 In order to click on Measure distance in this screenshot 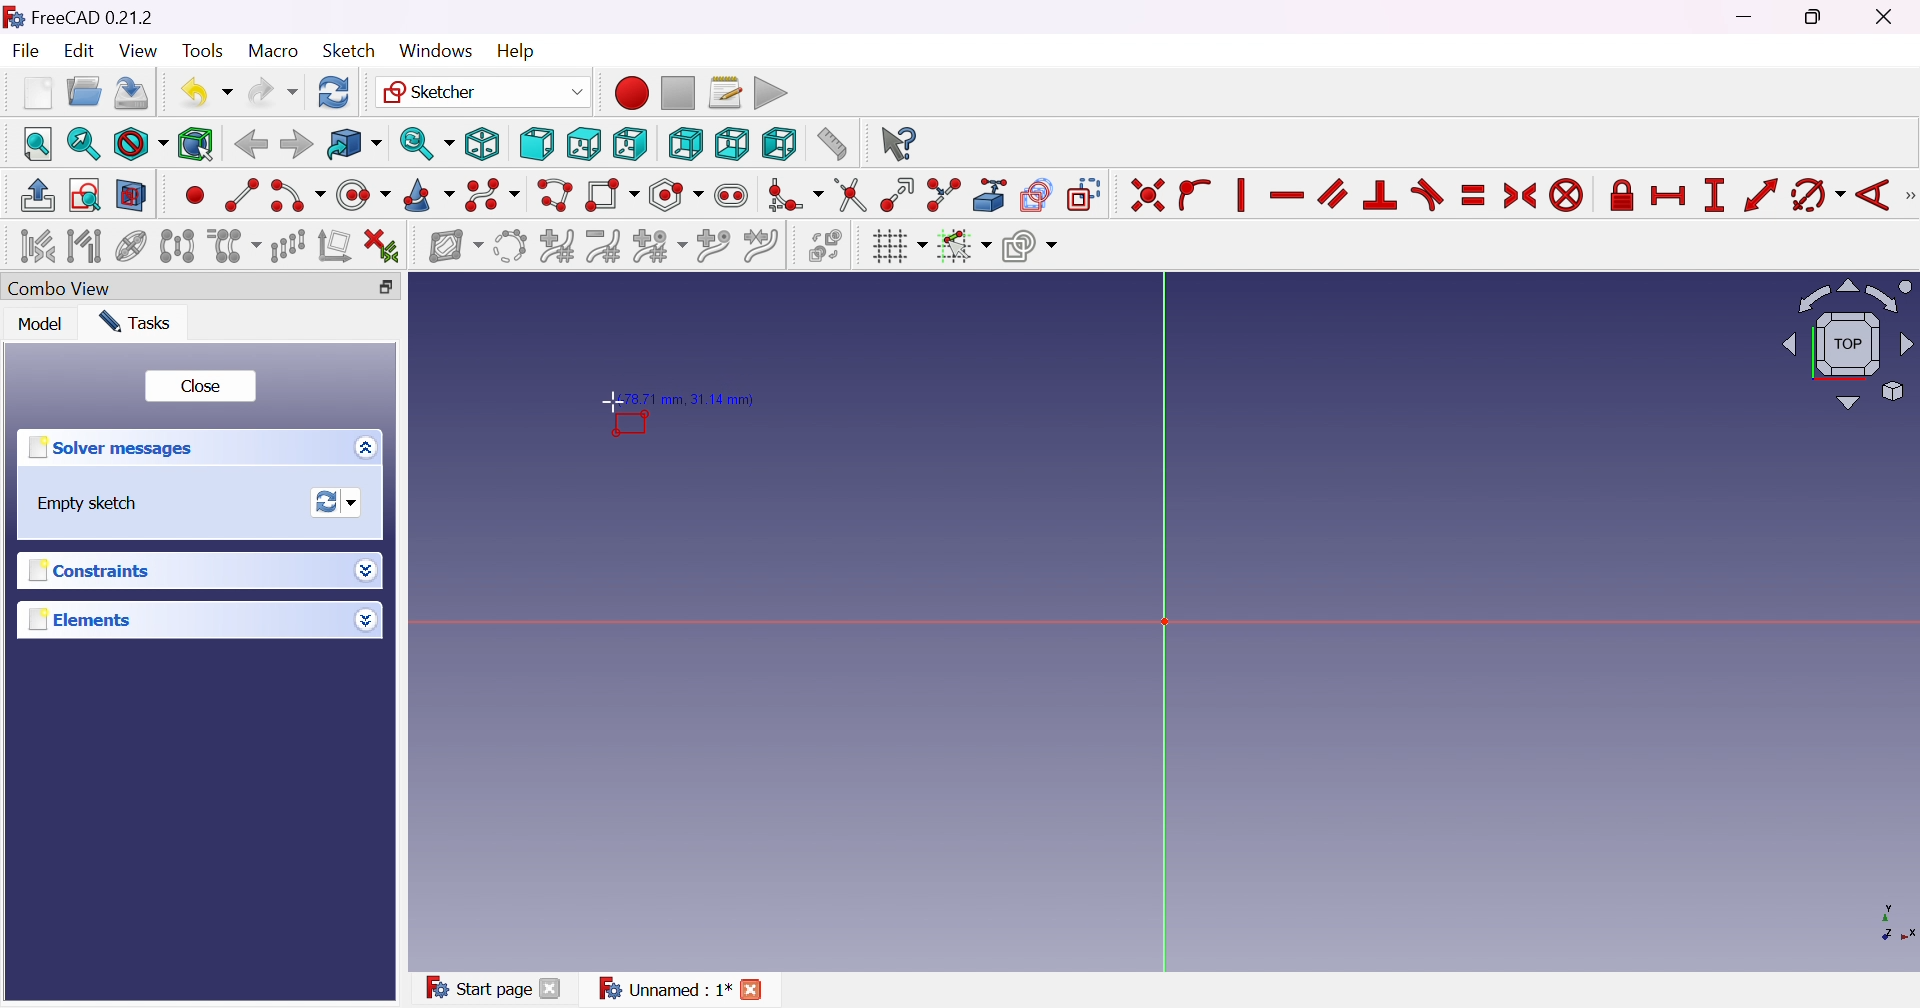, I will do `click(831, 144)`.